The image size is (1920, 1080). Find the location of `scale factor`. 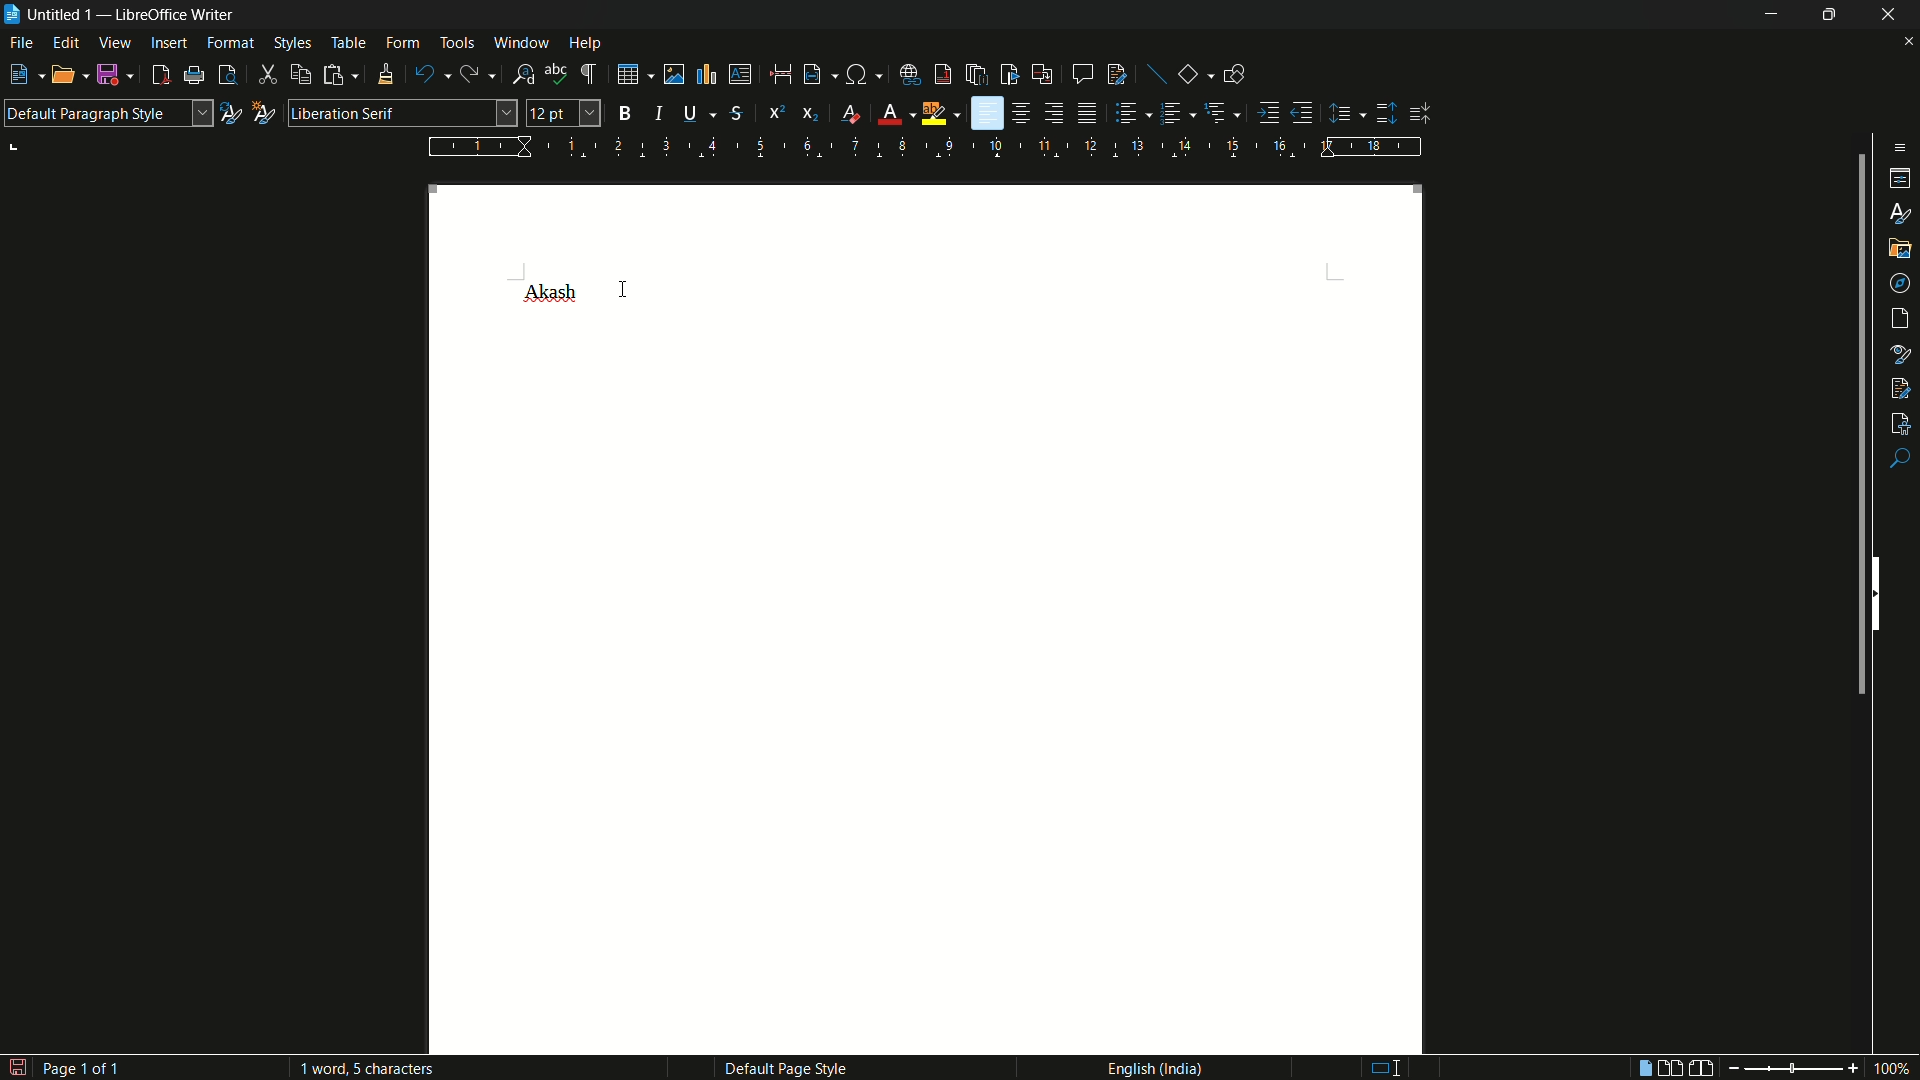

scale factor is located at coordinates (1894, 1069).